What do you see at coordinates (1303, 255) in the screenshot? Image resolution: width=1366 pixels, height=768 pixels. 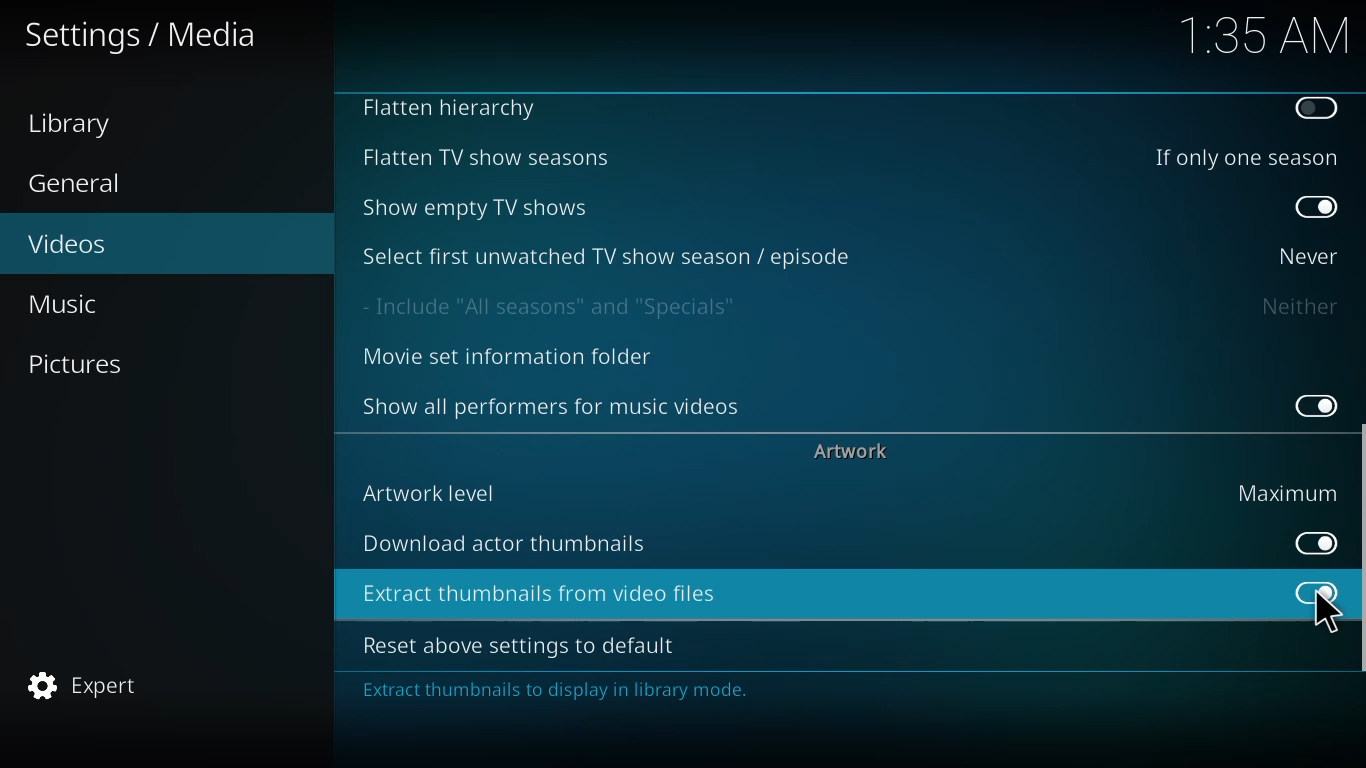 I see `never` at bounding box center [1303, 255].